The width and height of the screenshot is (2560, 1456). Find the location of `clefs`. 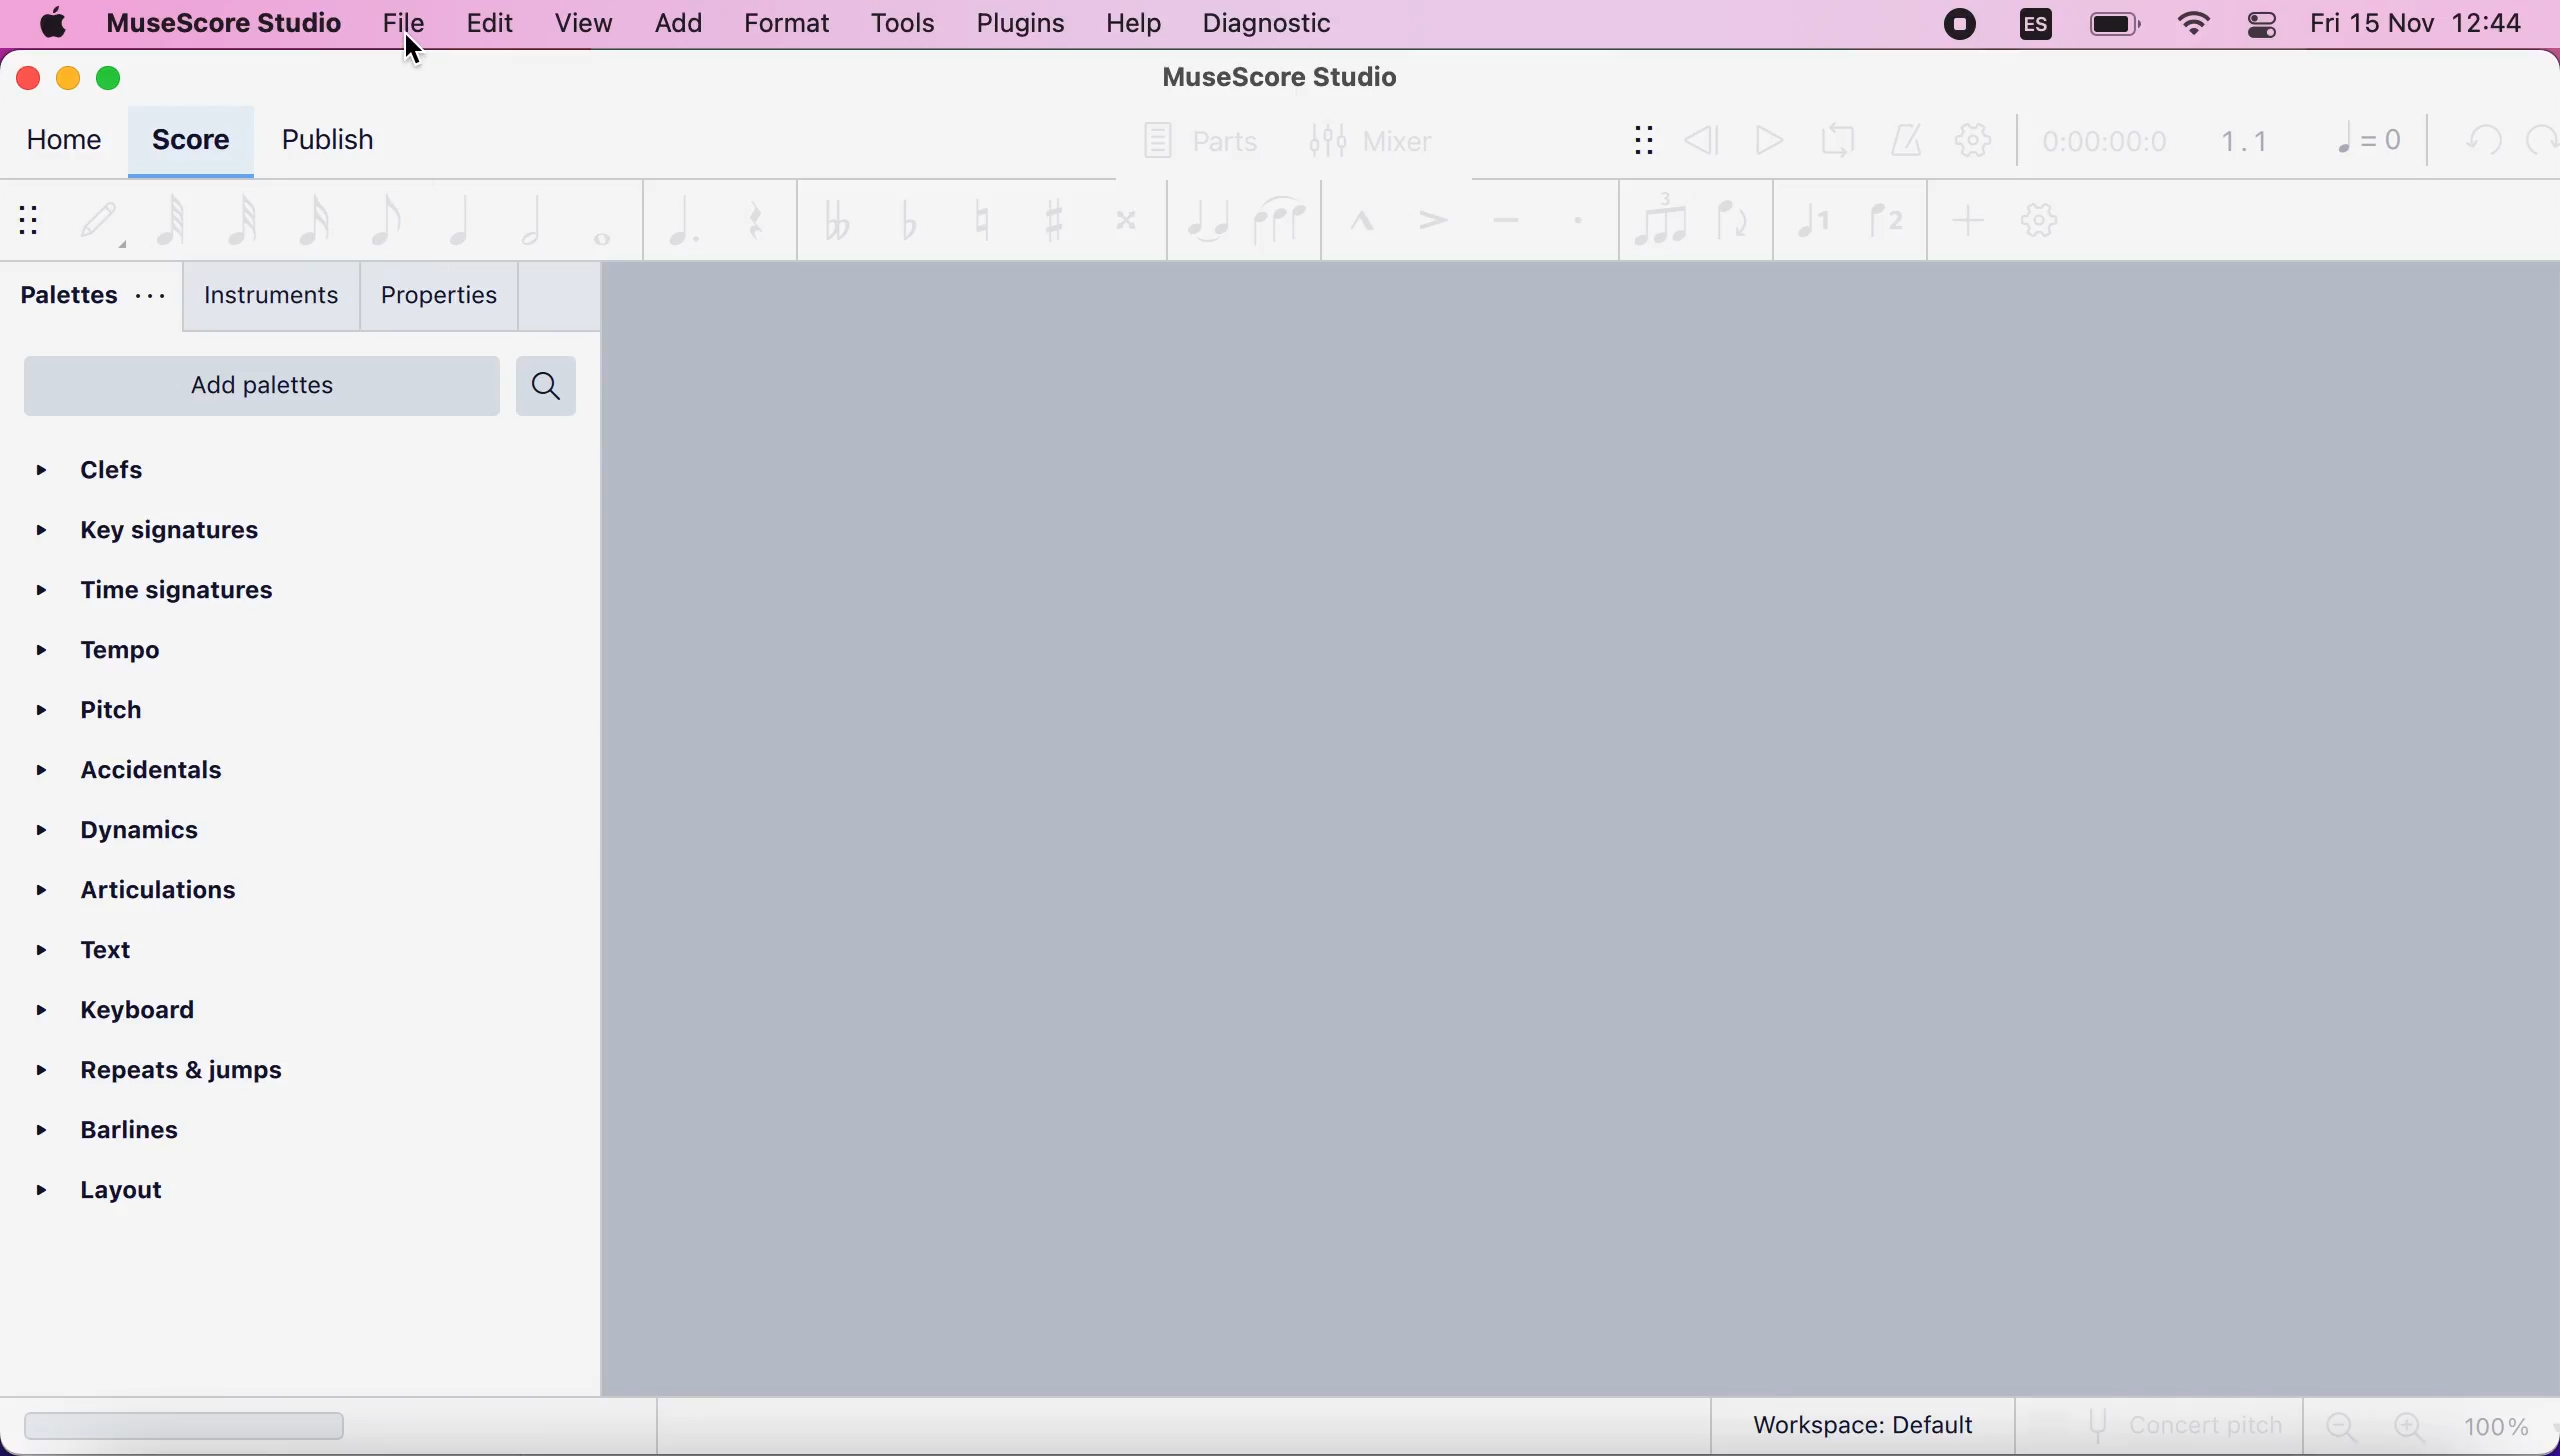

clefs is located at coordinates (174, 462).